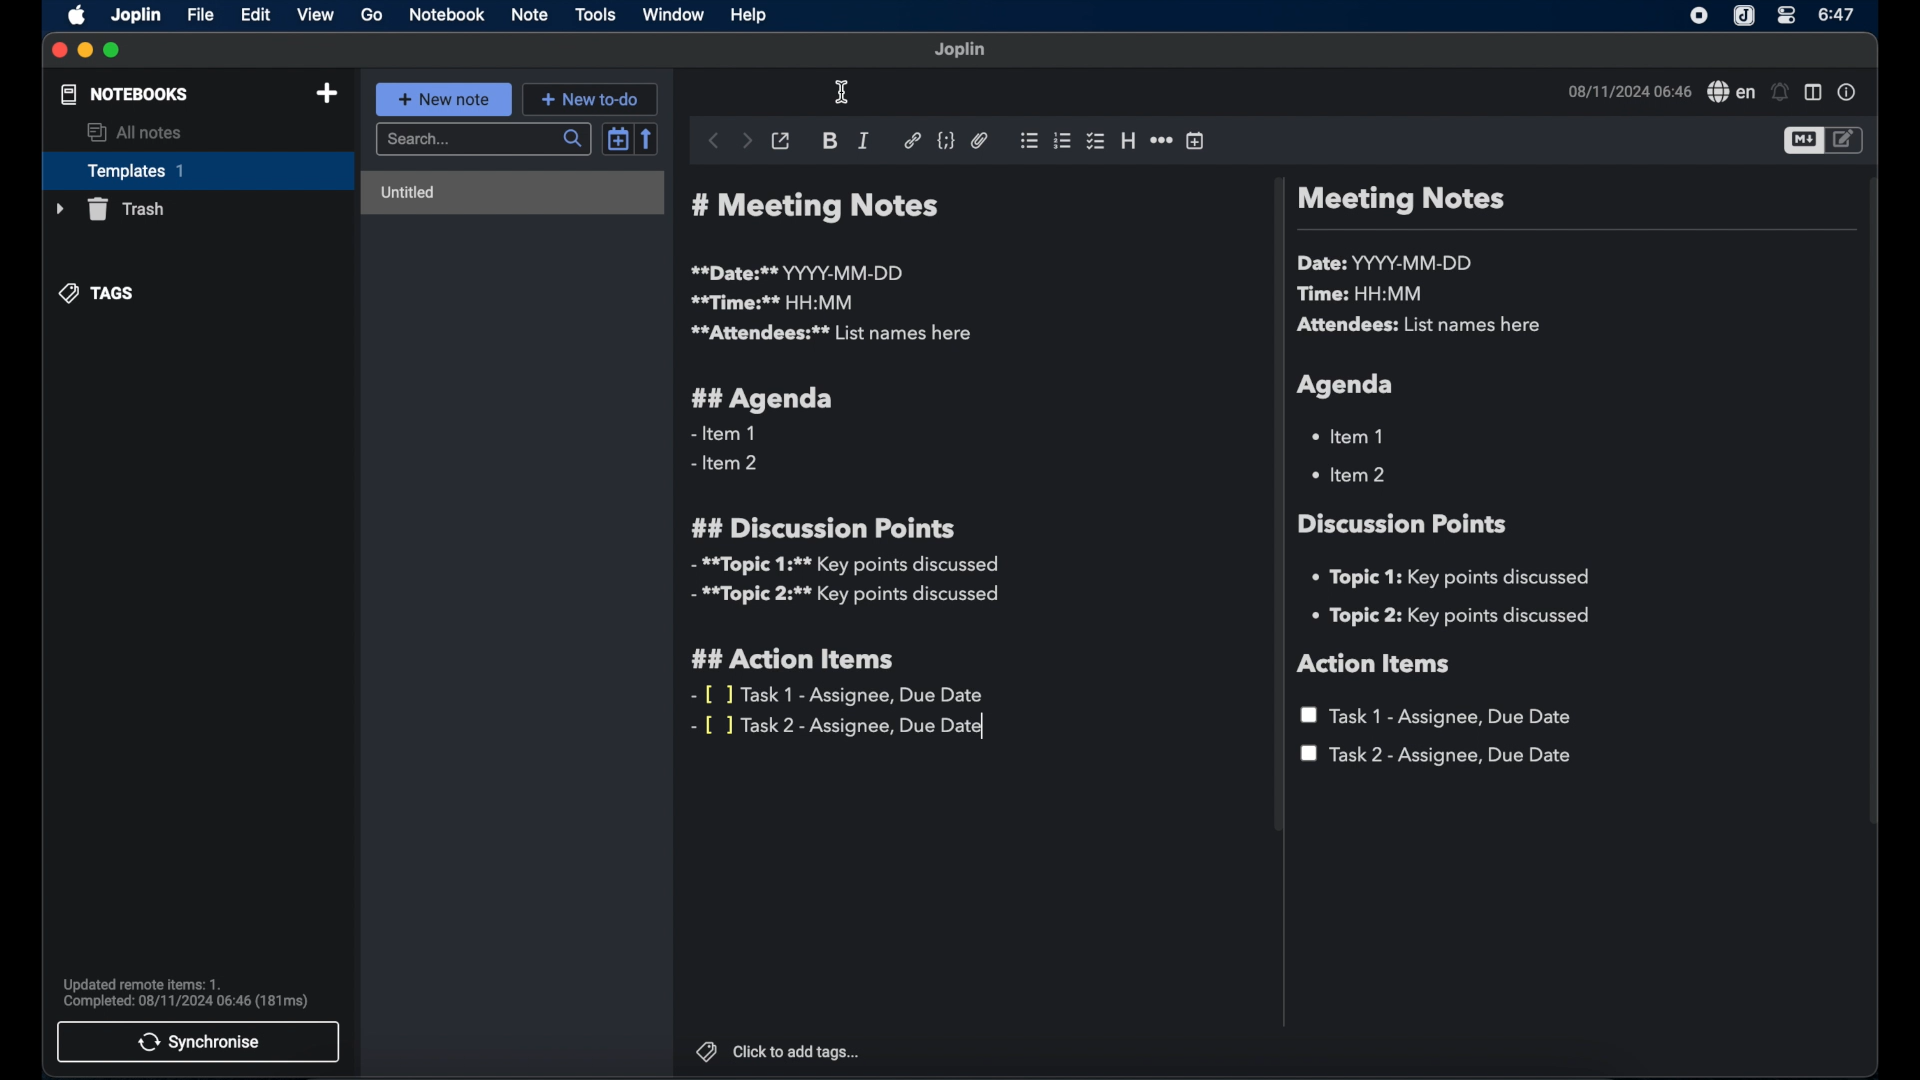 This screenshot has height=1080, width=1920. I want to click on close, so click(59, 52).